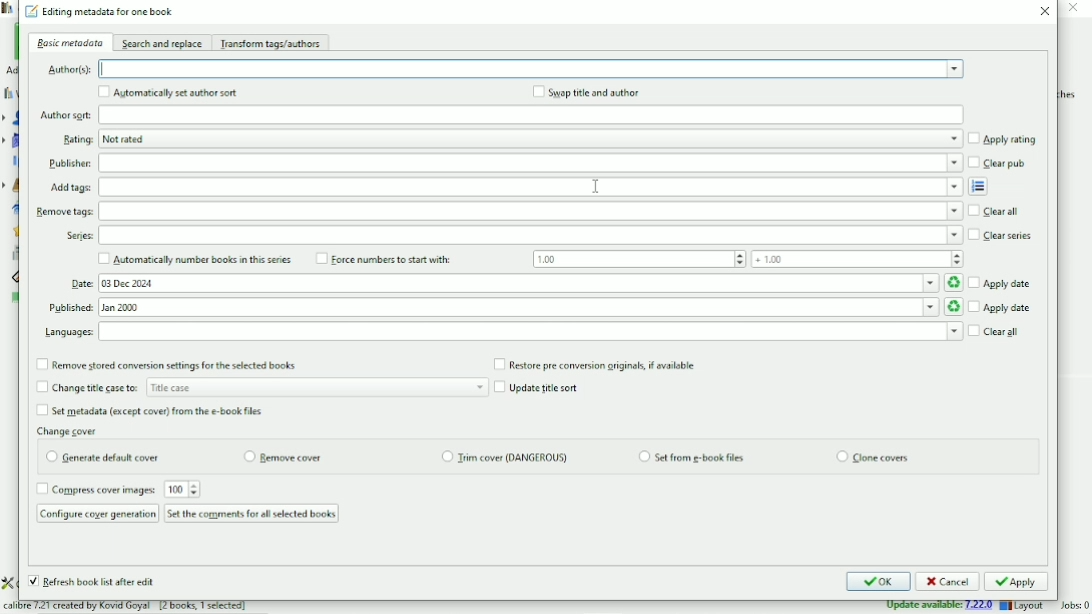 This screenshot has width=1092, height=614. What do you see at coordinates (531, 307) in the screenshot?
I see `select Published date ` at bounding box center [531, 307].